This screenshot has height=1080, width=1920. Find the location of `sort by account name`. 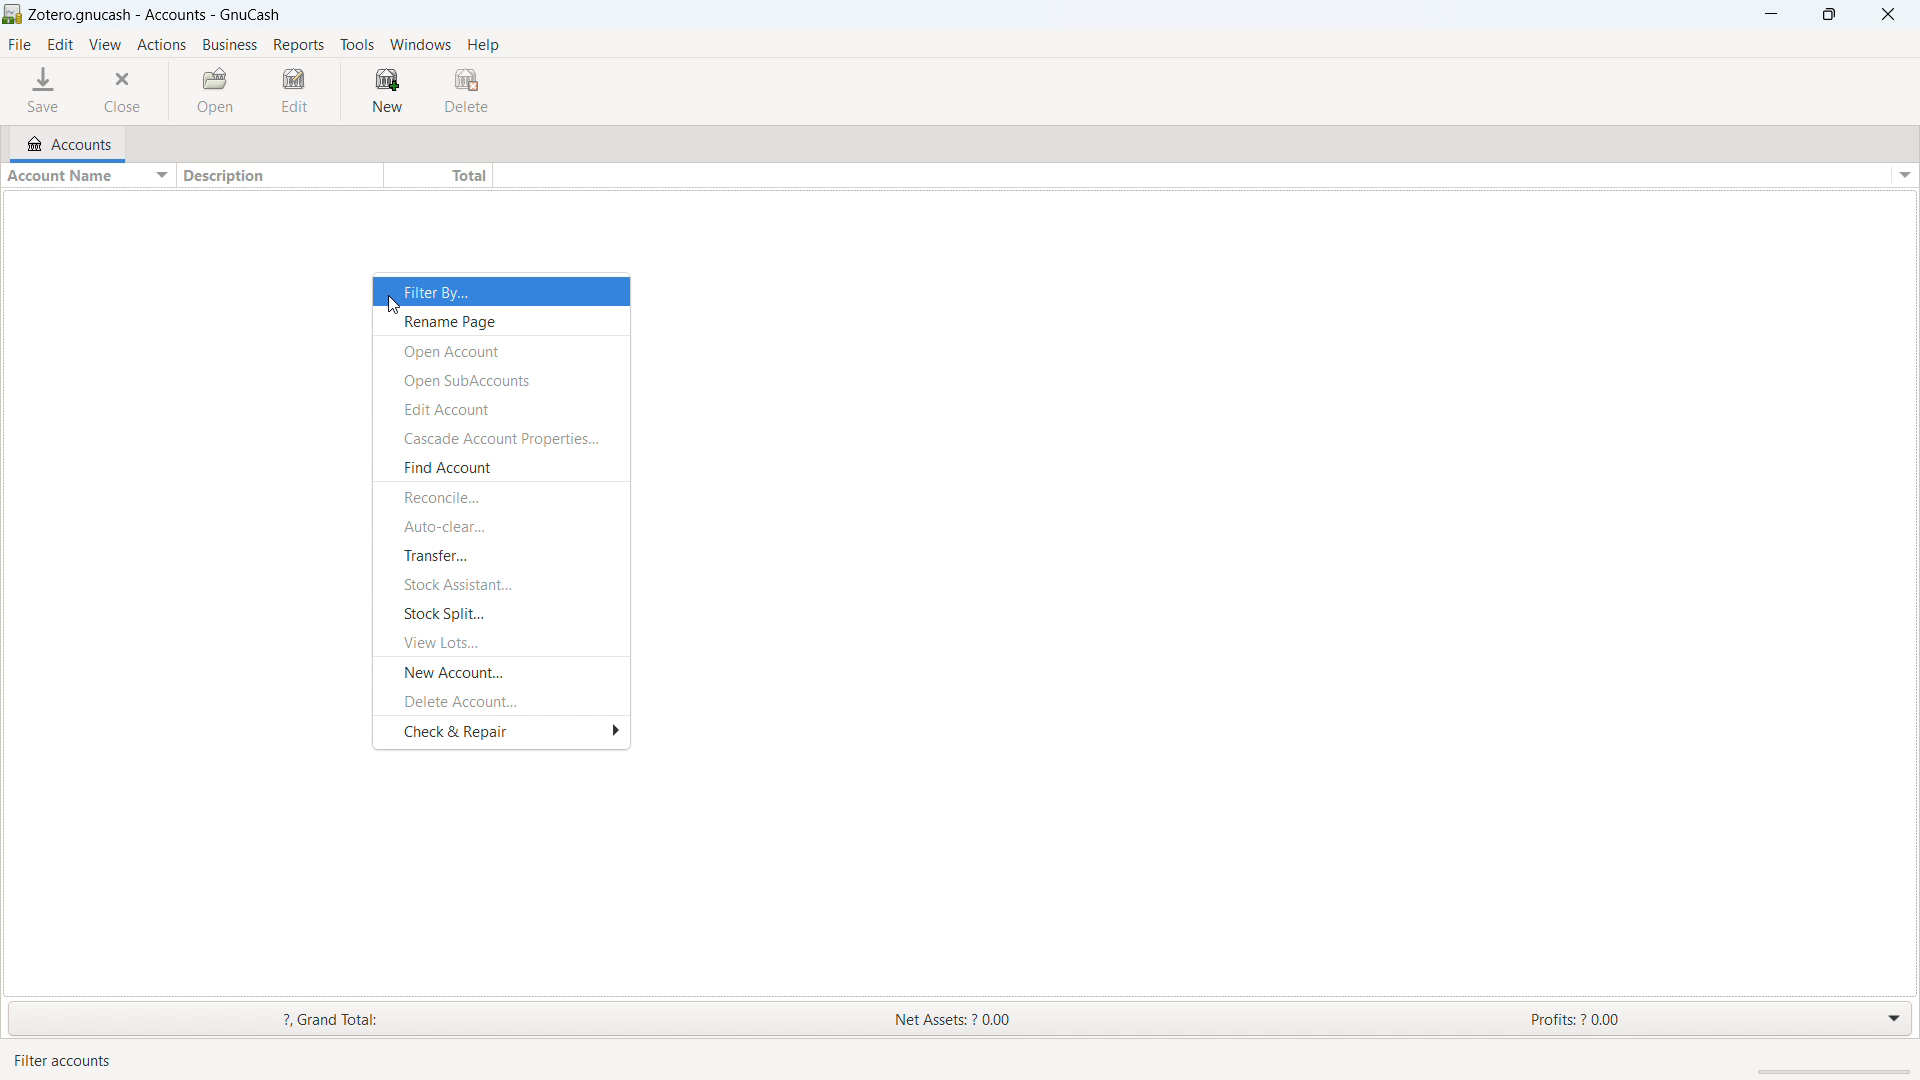

sort by account name is located at coordinates (85, 177).